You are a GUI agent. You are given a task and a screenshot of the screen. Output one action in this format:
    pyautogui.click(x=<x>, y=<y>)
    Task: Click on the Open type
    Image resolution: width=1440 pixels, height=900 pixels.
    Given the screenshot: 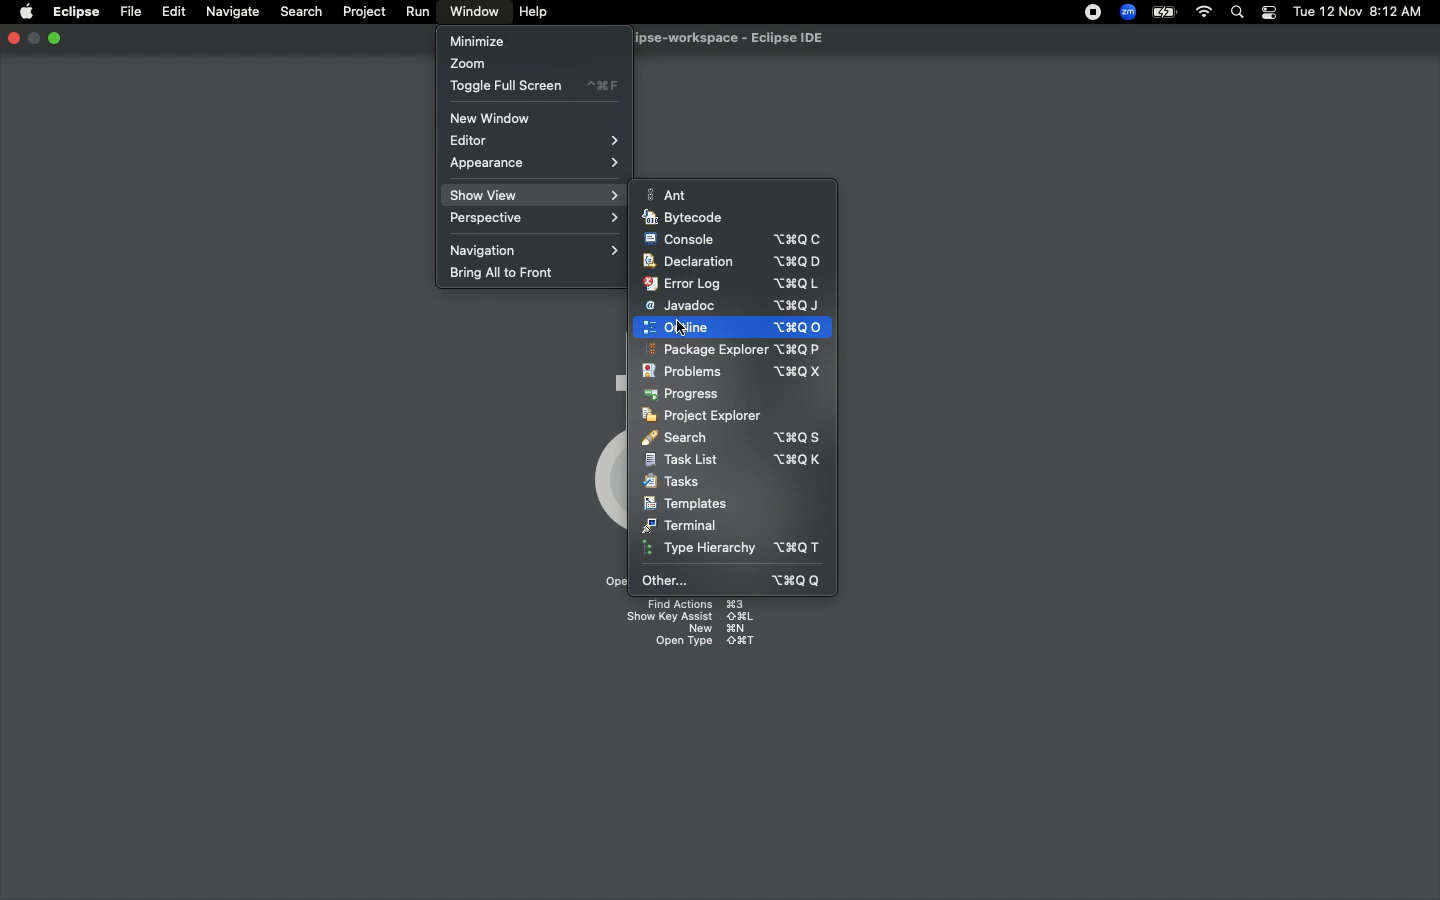 What is the action you would take?
    pyautogui.click(x=705, y=644)
    